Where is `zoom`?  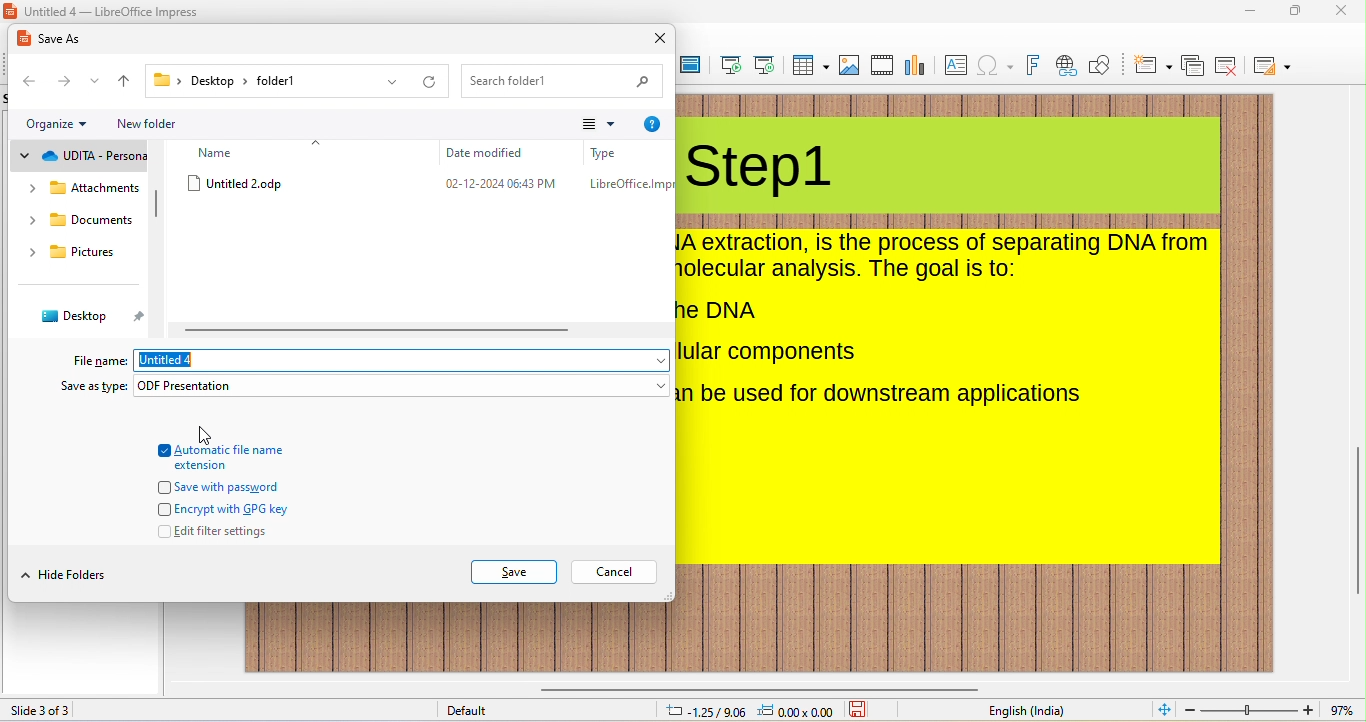
zoom is located at coordinates (1249, 710).